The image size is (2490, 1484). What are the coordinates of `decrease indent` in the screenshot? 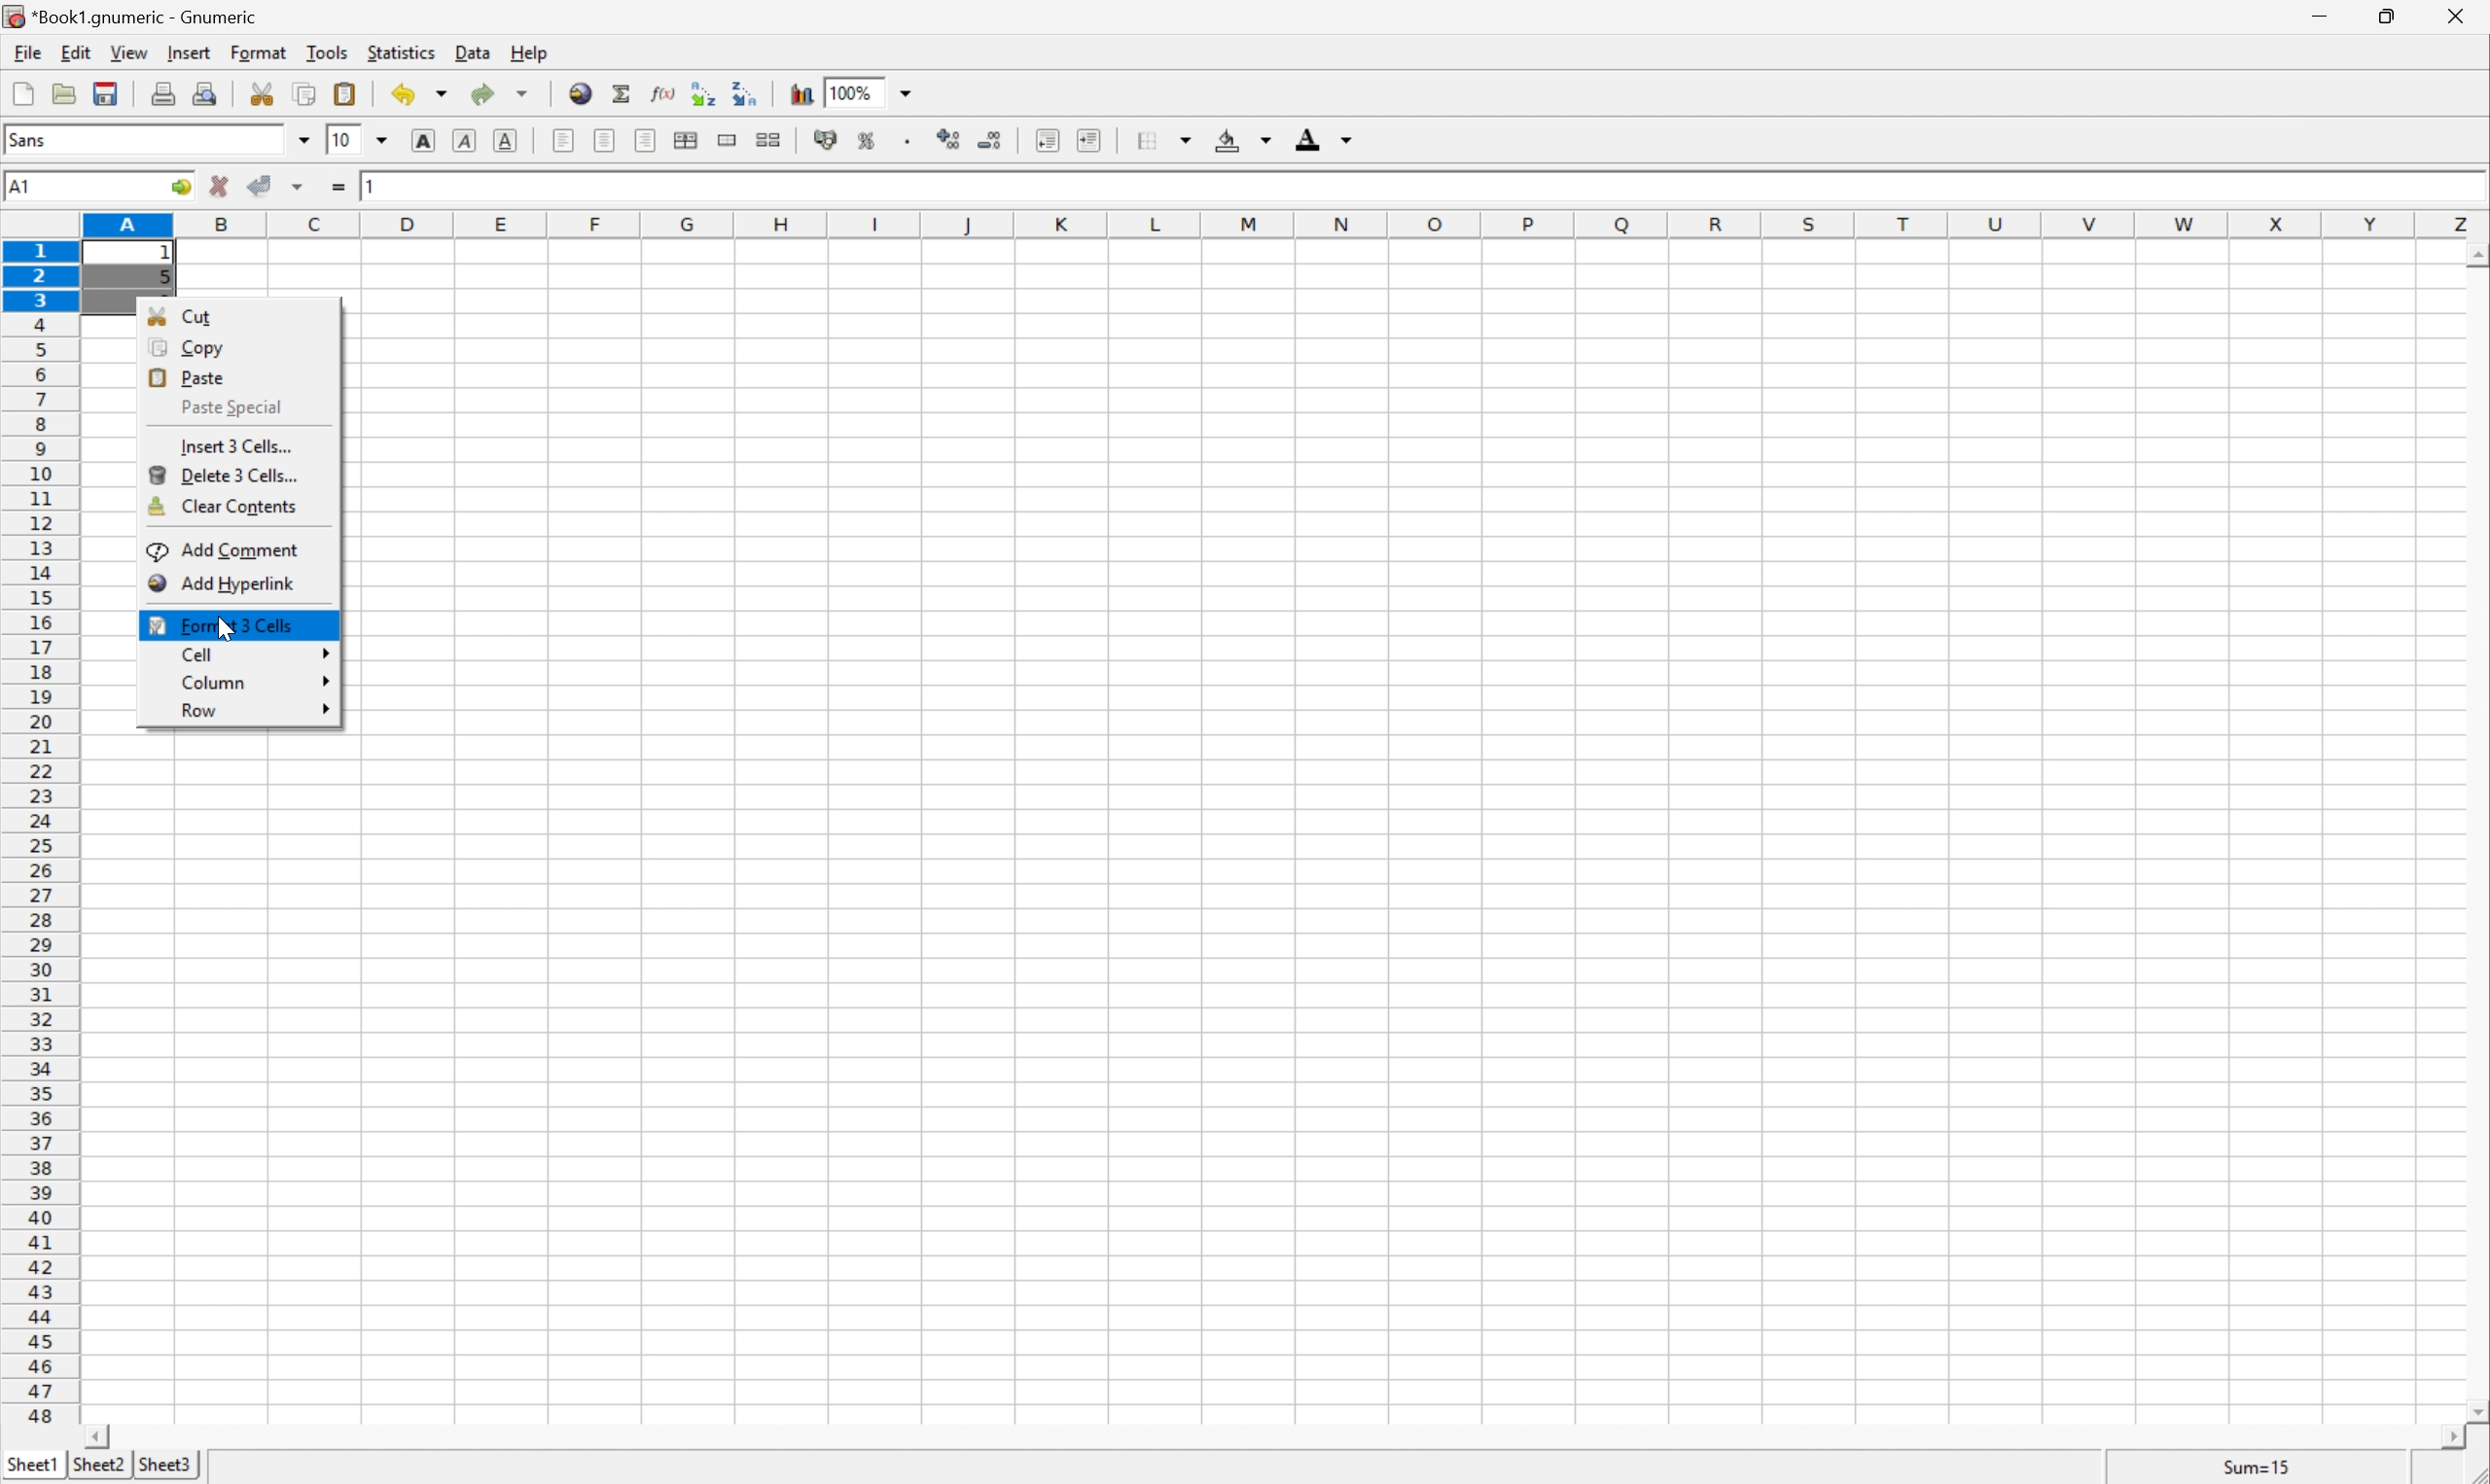 It's located at (1049, 140).